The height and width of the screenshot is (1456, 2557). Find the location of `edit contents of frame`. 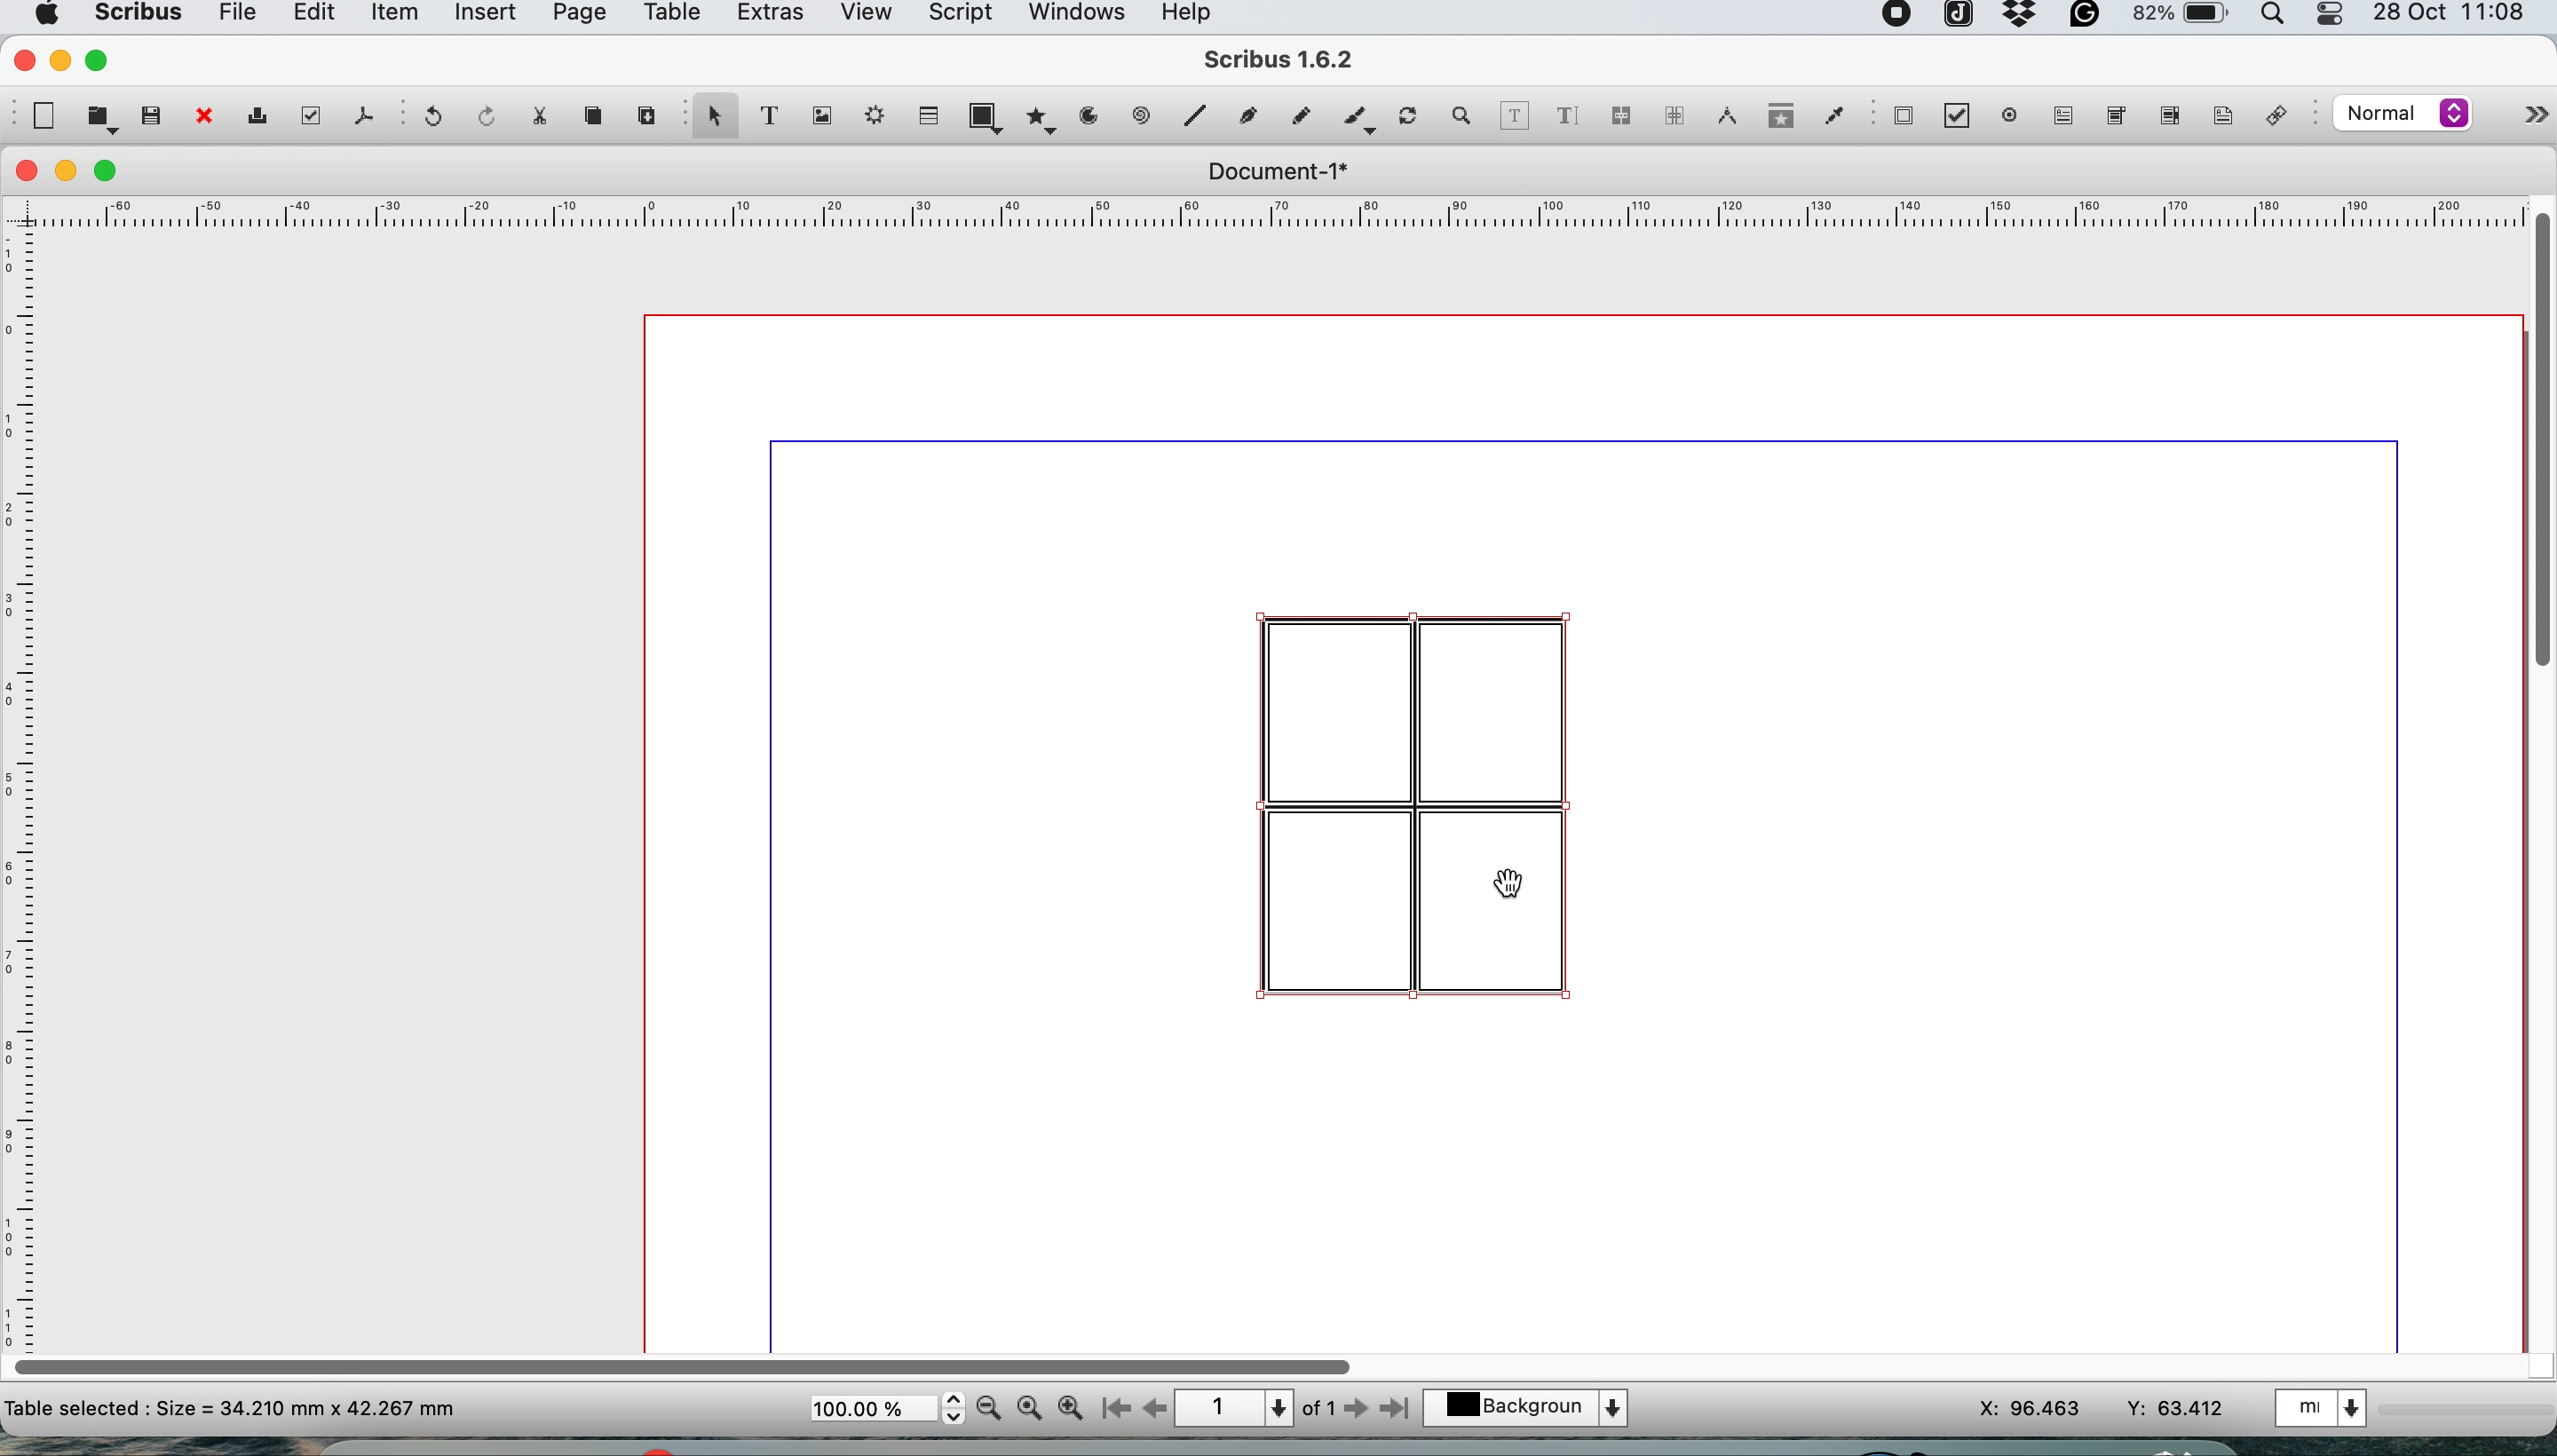

edit contents of frame is located at coordinates (1514, 114).